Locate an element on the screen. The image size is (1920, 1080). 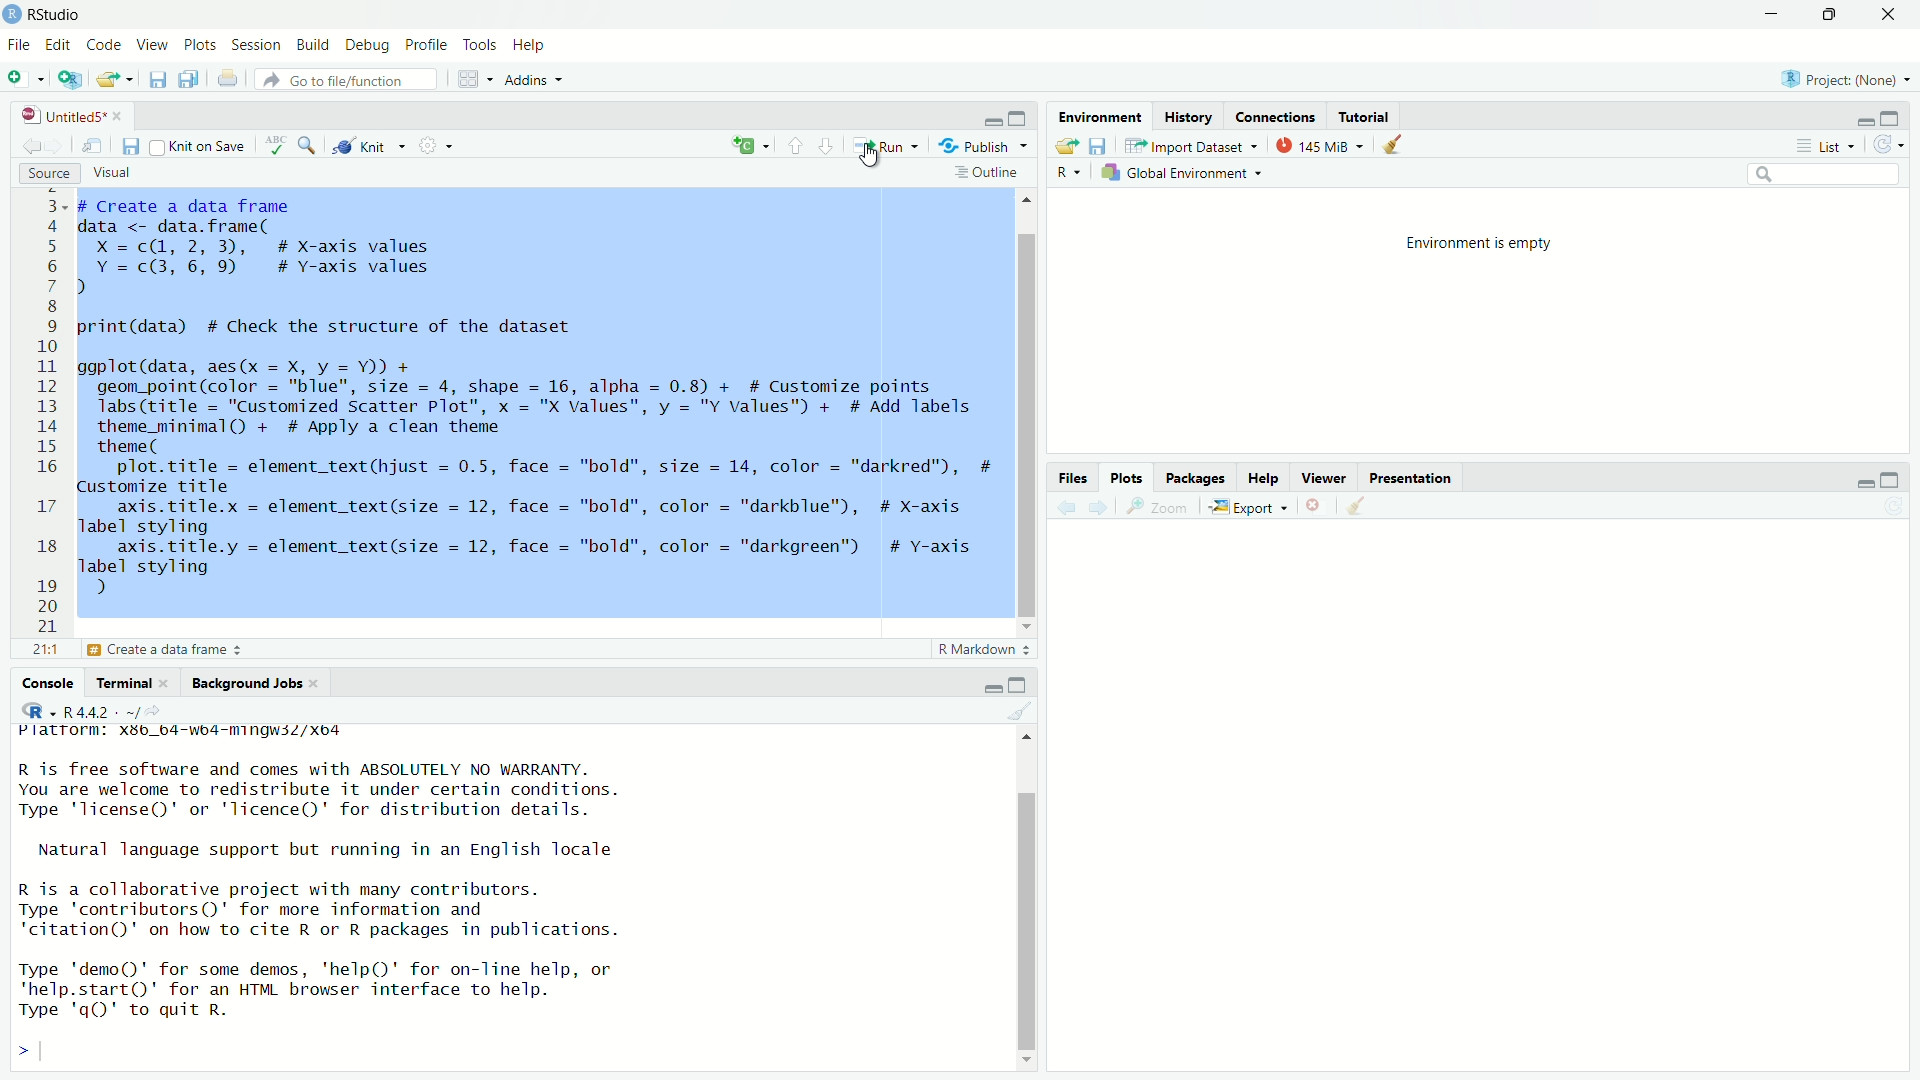
Platrorm: Xs8b_b4-wb4-mingwsZ/Xxo4

R is free software and comes with ABSOLUTELY NO WARRANTY.

You are welcome to redistribute it under certain conditions.

Type 'license()' or 'licence()' for distribution details.
Natural language support but running in an English locale

R is a collaborative project with many contributors.

Type 'contributors()' for more information and

‘citation()' on how to cite R or R packages in publications.

Type 'demo()' for some demos, 'help()' for on-line help, or

*help.start()' for an HTML browser interface to help.

Type 'q()' to quit R. is located at coordinates (337, 869).